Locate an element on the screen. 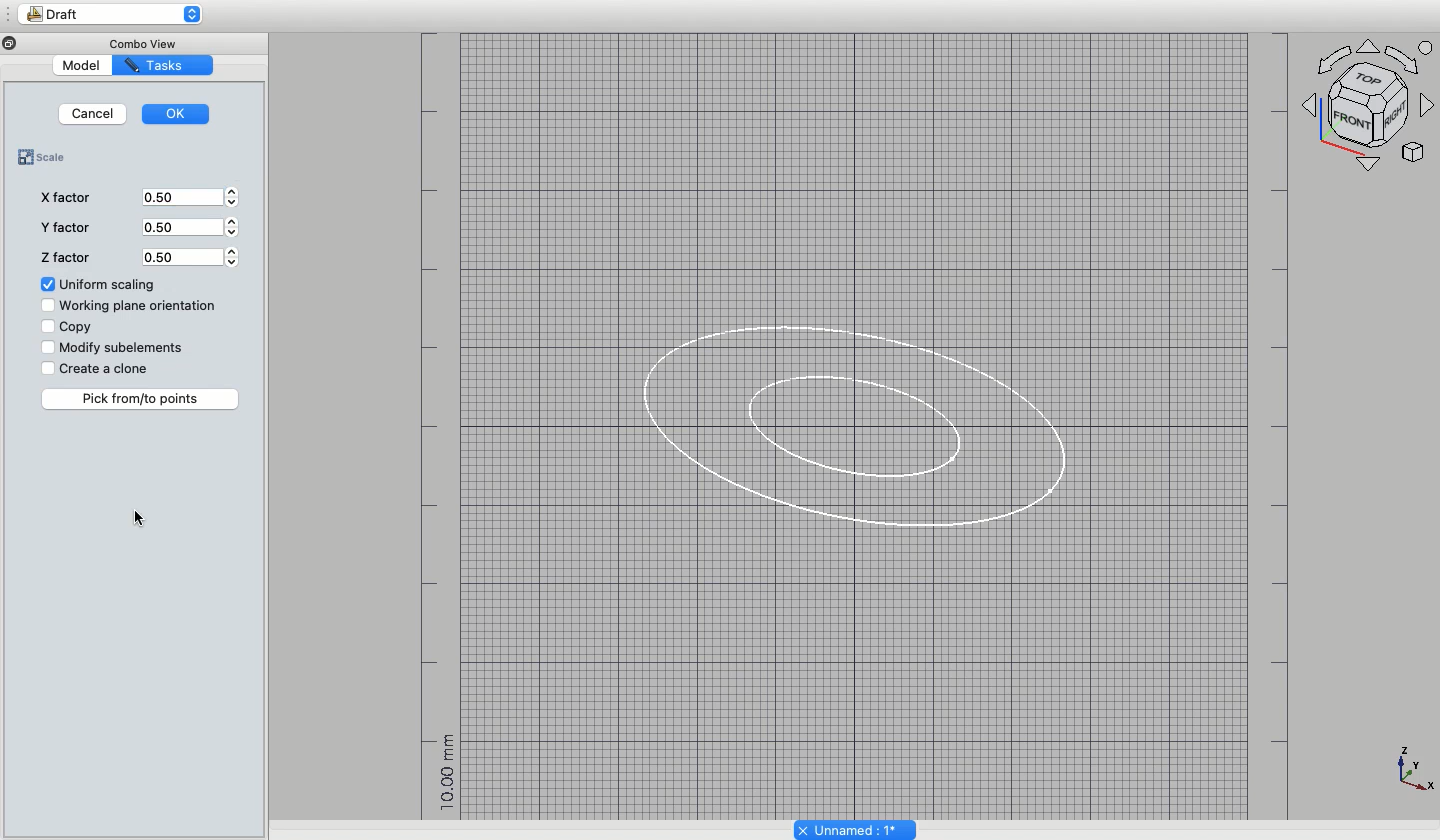 Image resolution: width=1440 pixels, height=840 pixels. Cancel is located at coordinates (92, 114).